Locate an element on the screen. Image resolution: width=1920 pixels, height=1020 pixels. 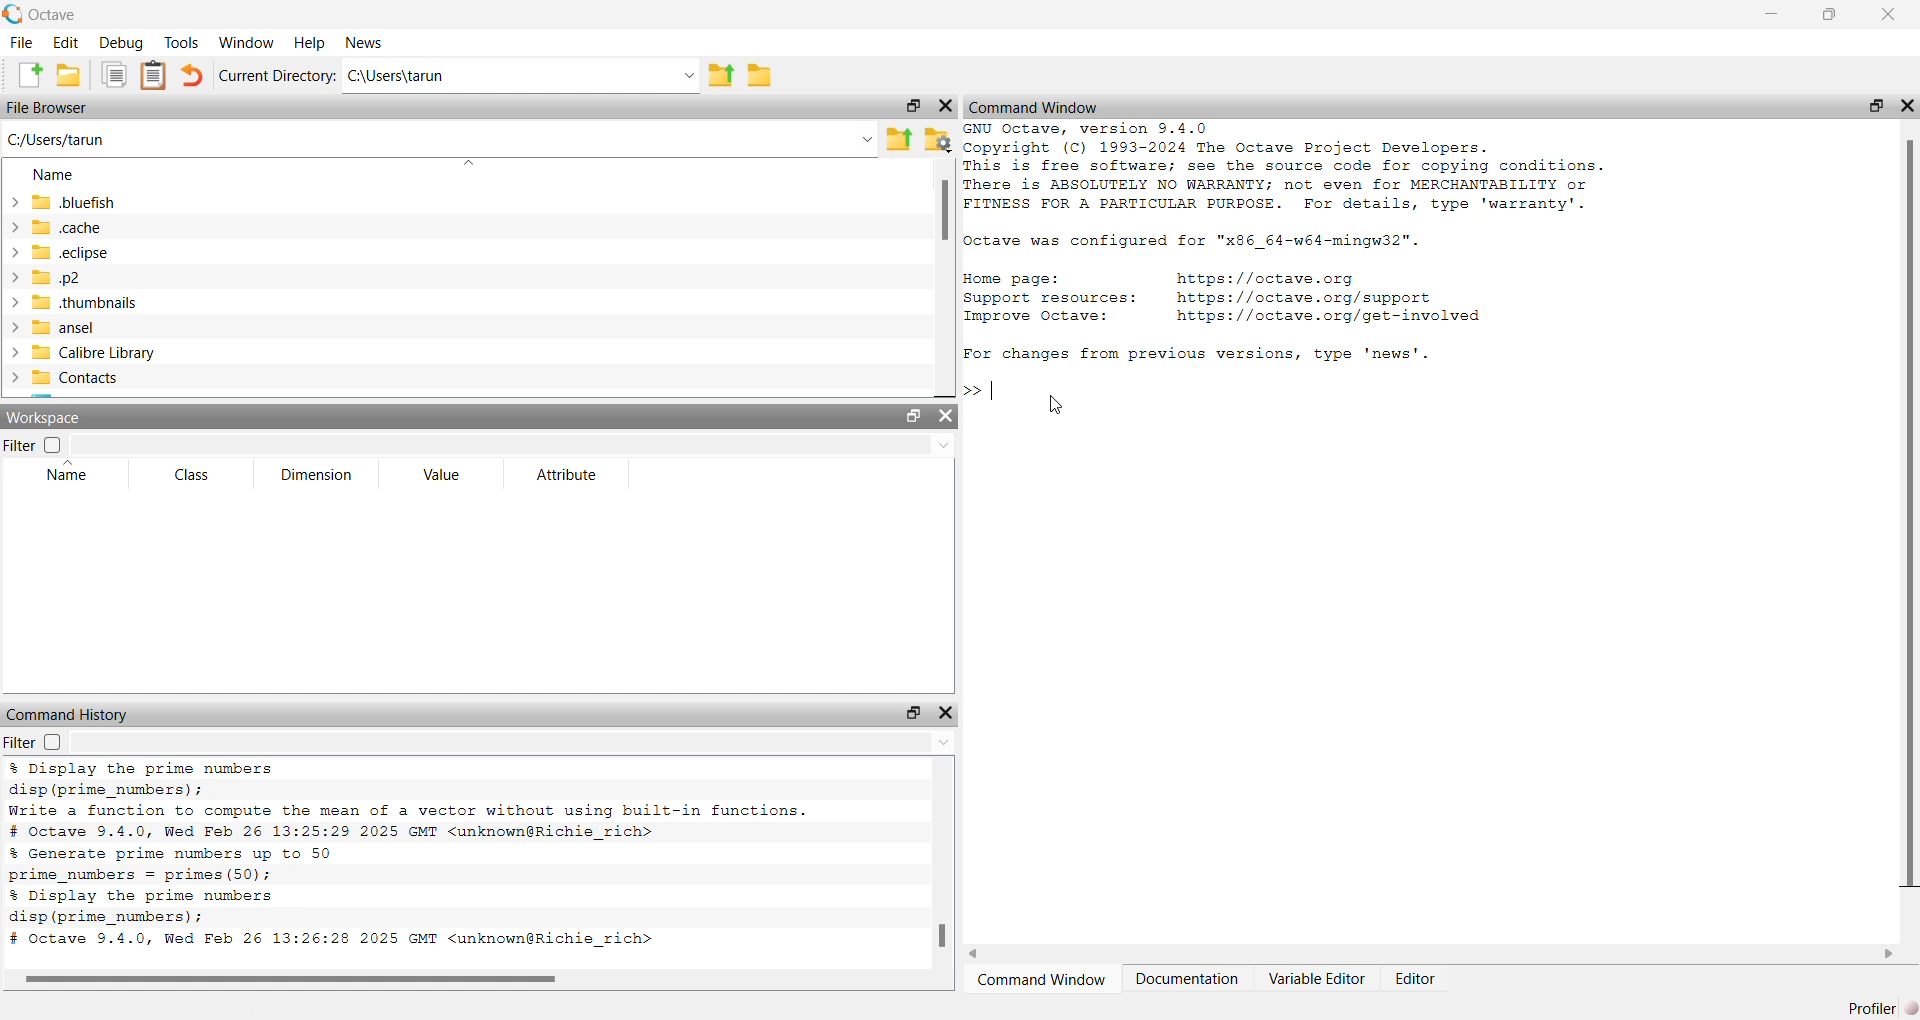
share folder is located at coordinates (720, 76).